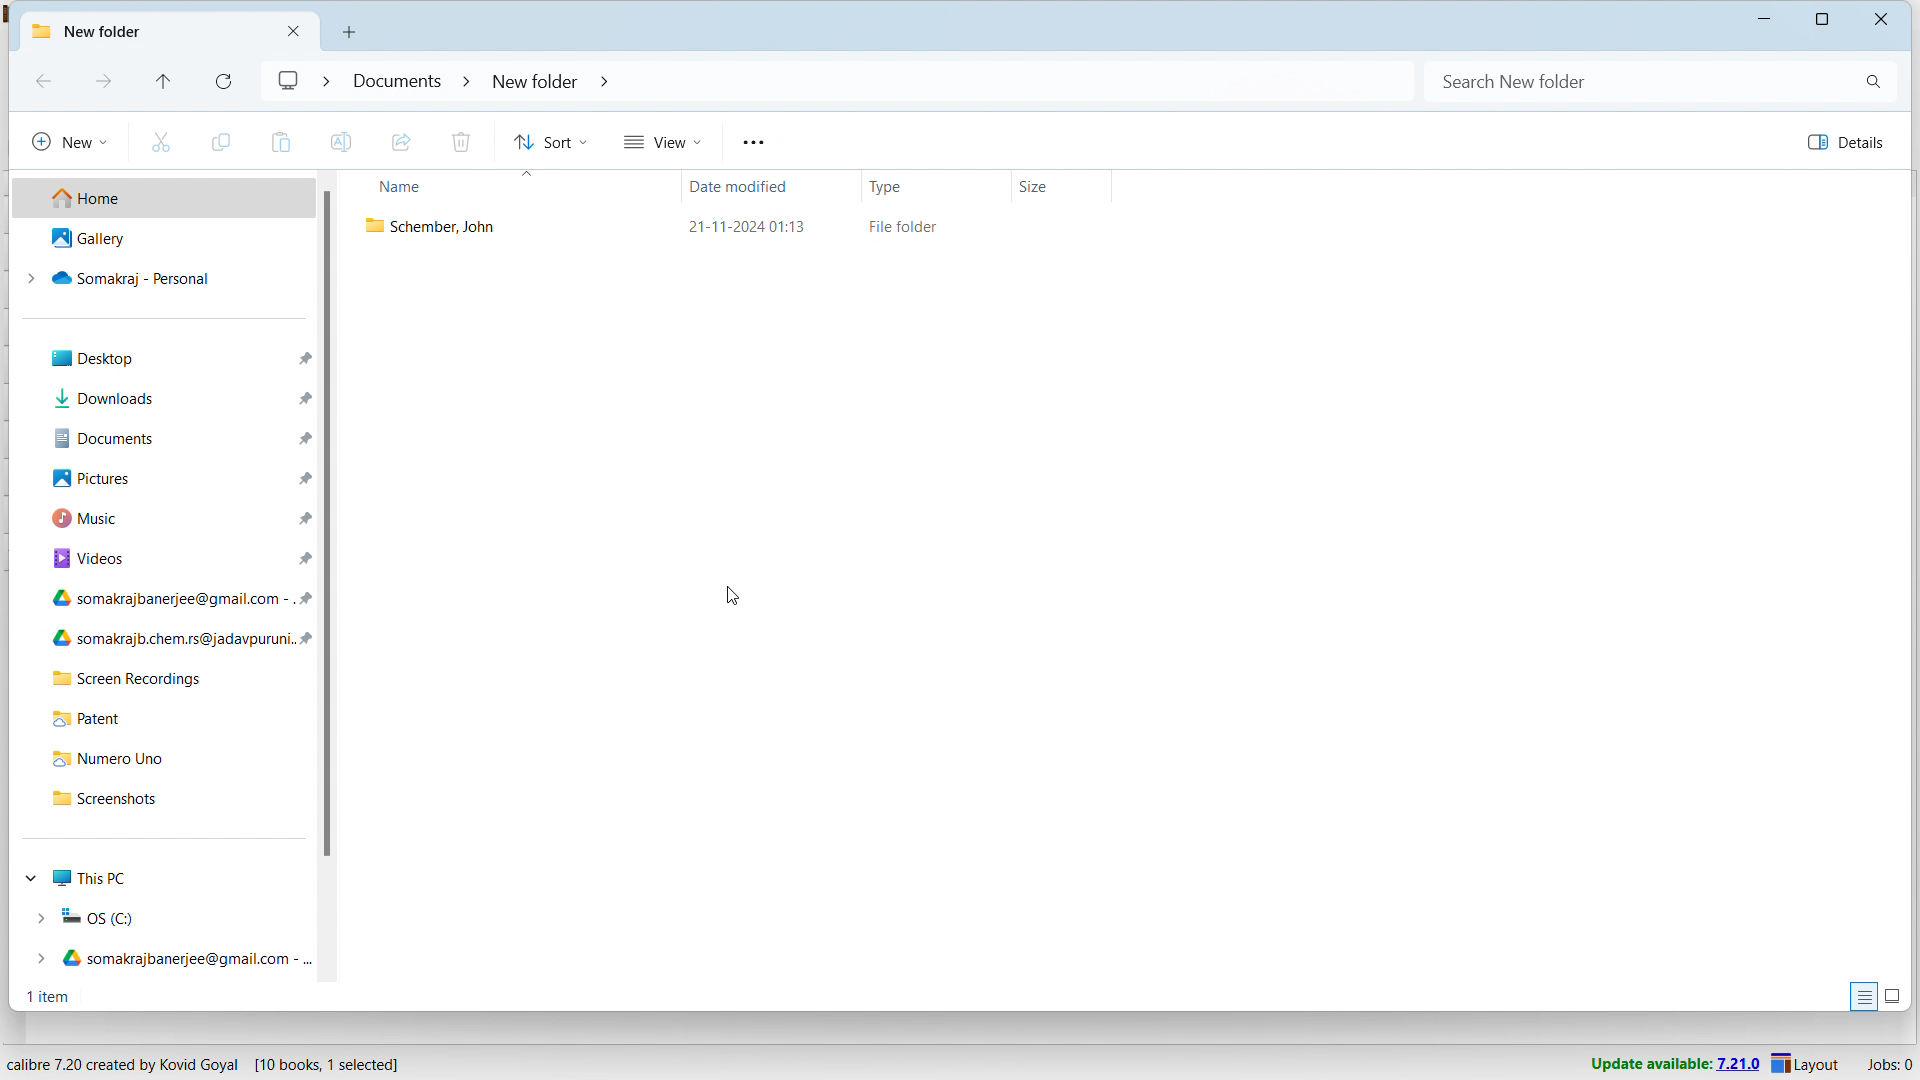  I want to click on menu, so click(758, 143).